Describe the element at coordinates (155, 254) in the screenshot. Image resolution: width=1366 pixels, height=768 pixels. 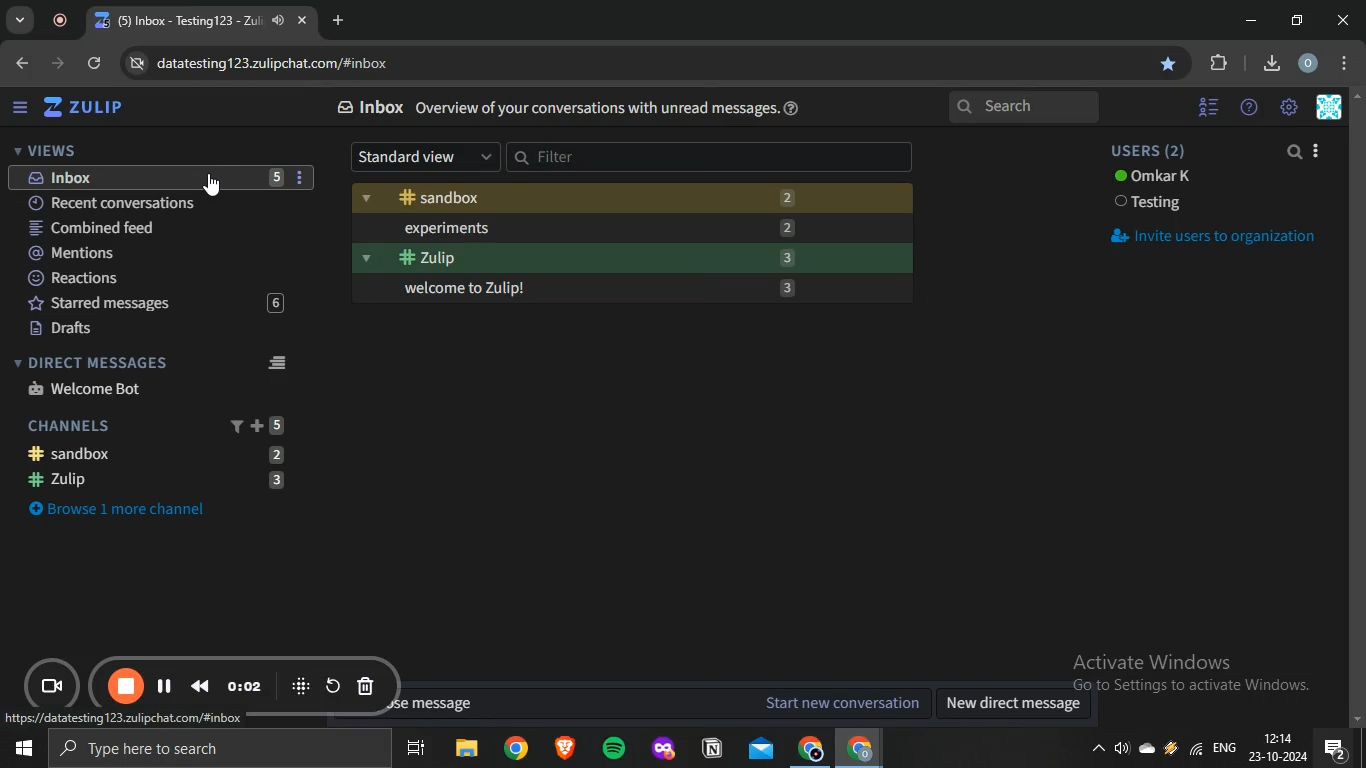
I see `mentions` at that location.